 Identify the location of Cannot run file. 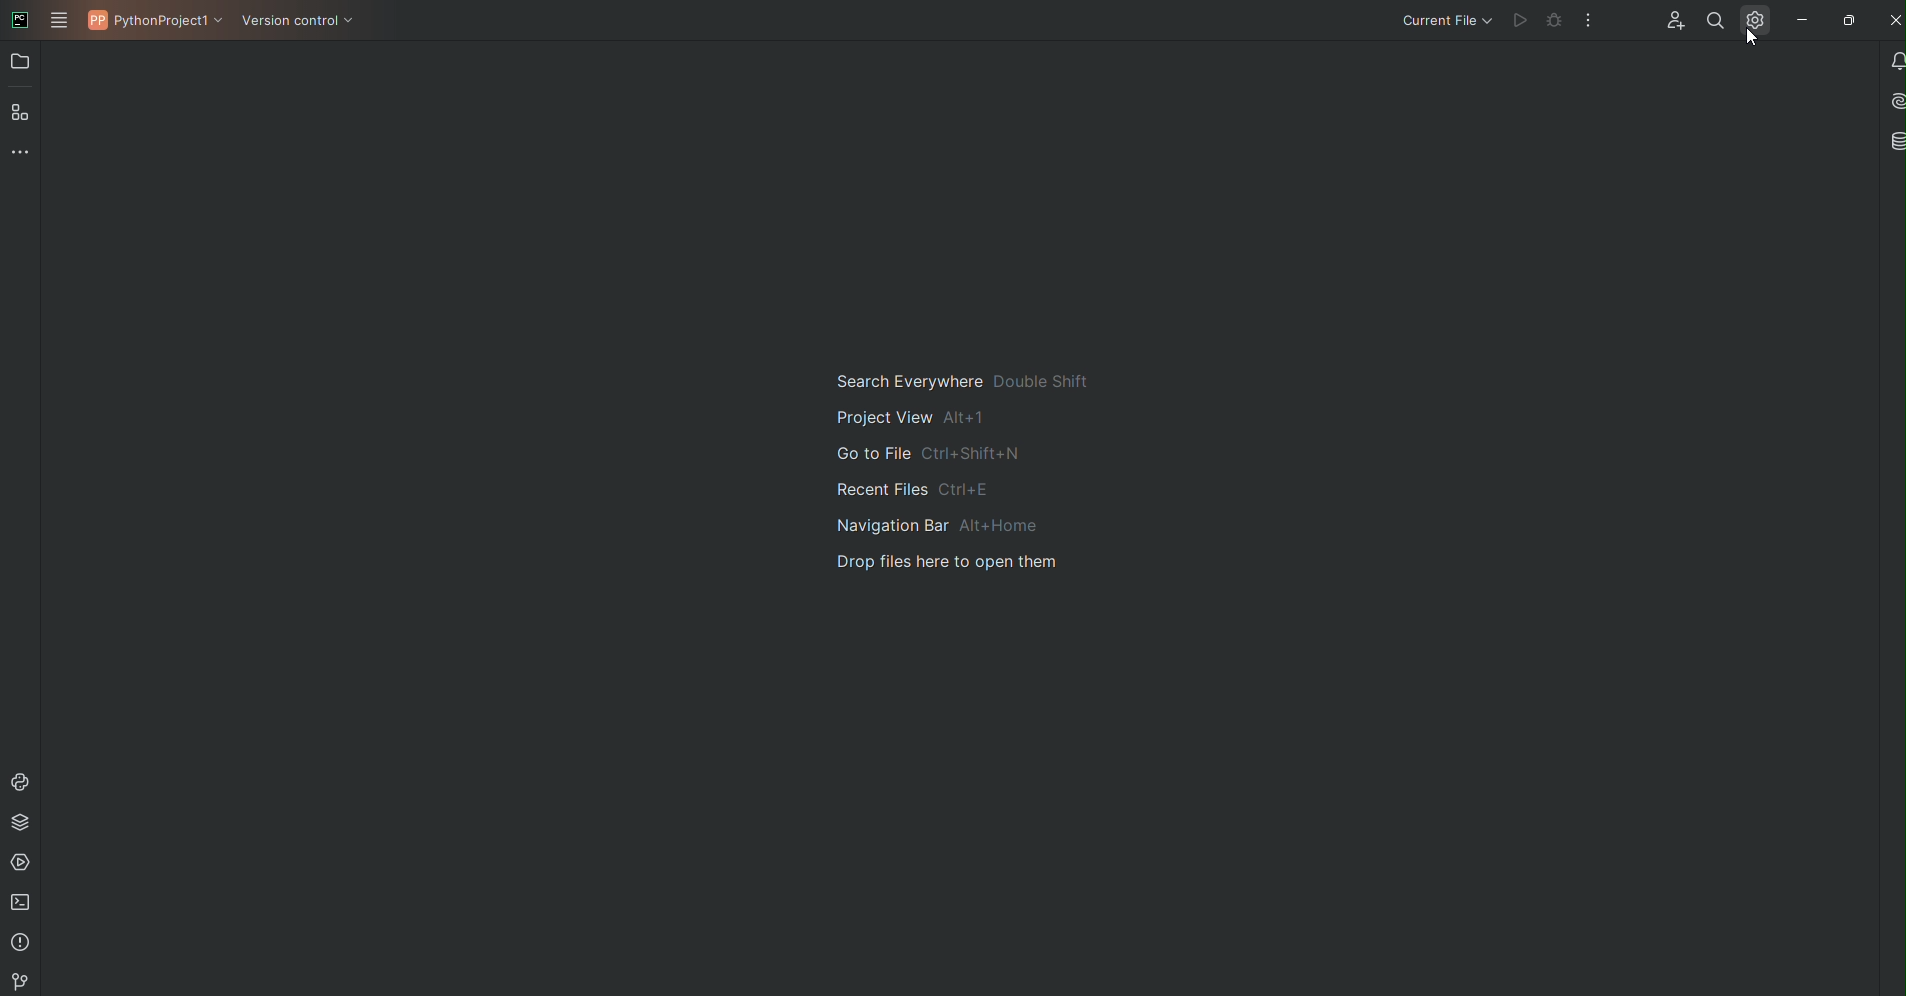
(1531, 22).